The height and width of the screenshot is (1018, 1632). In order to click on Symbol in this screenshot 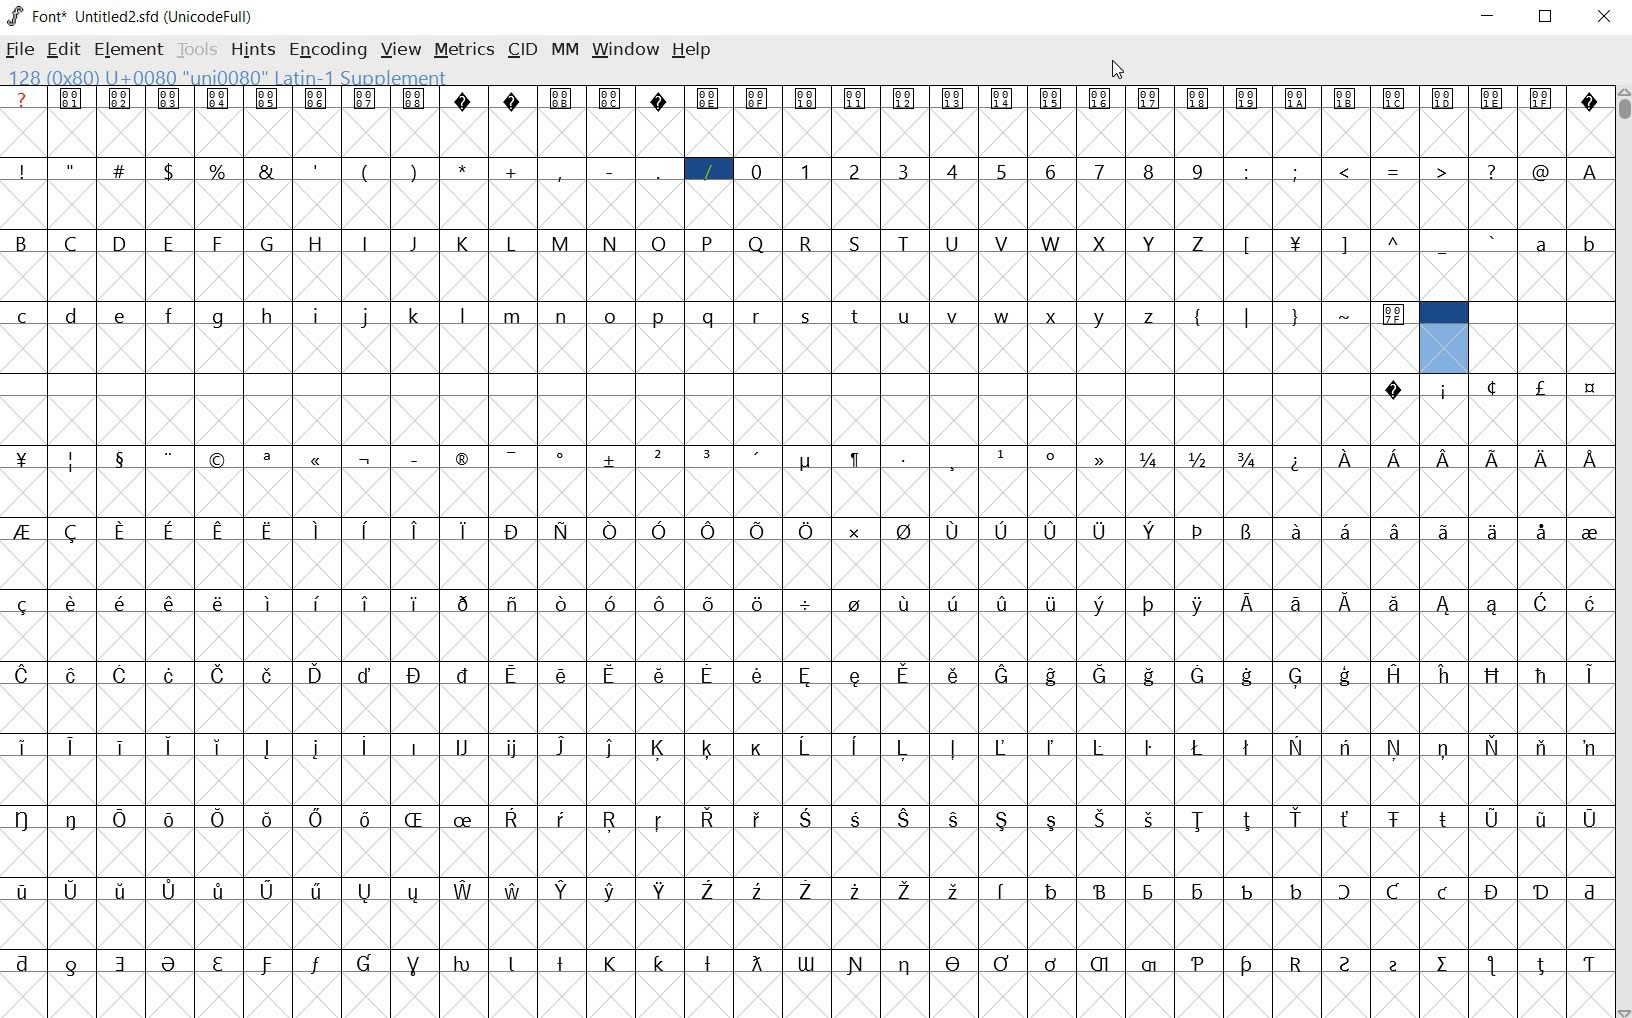, I will do `click(610, 673)`.